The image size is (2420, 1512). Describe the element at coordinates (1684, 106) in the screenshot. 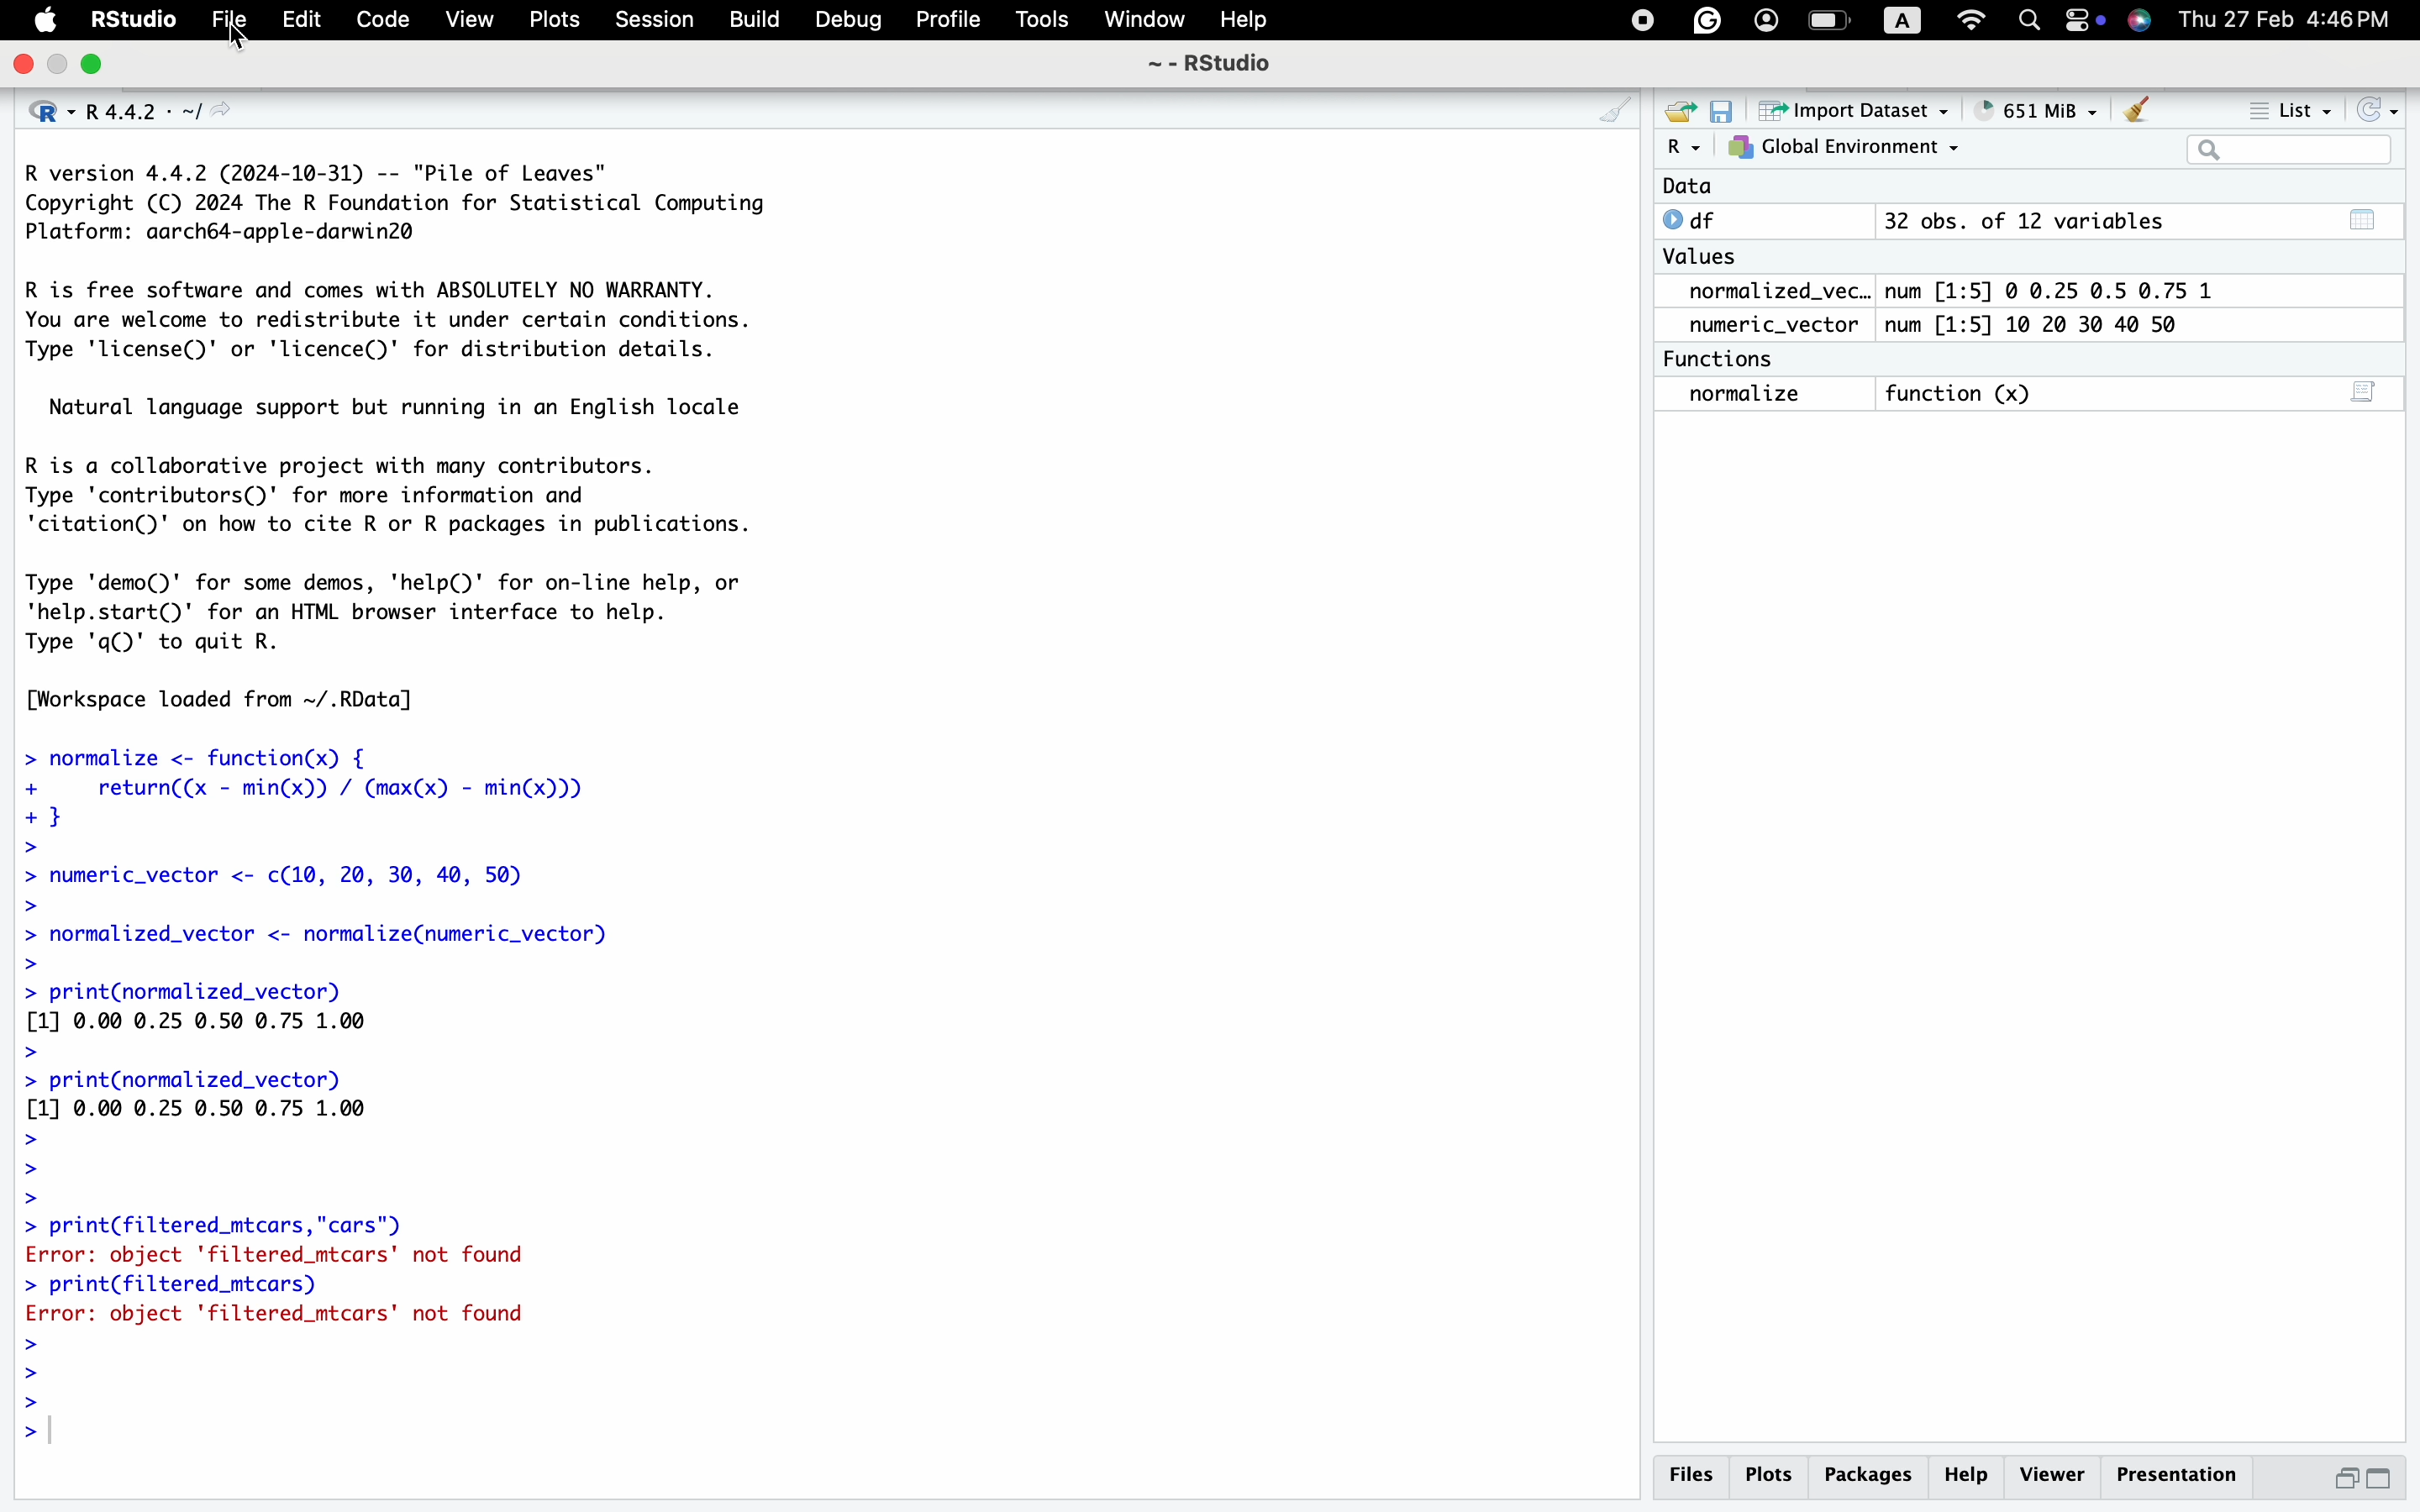

I see `new` at that location.